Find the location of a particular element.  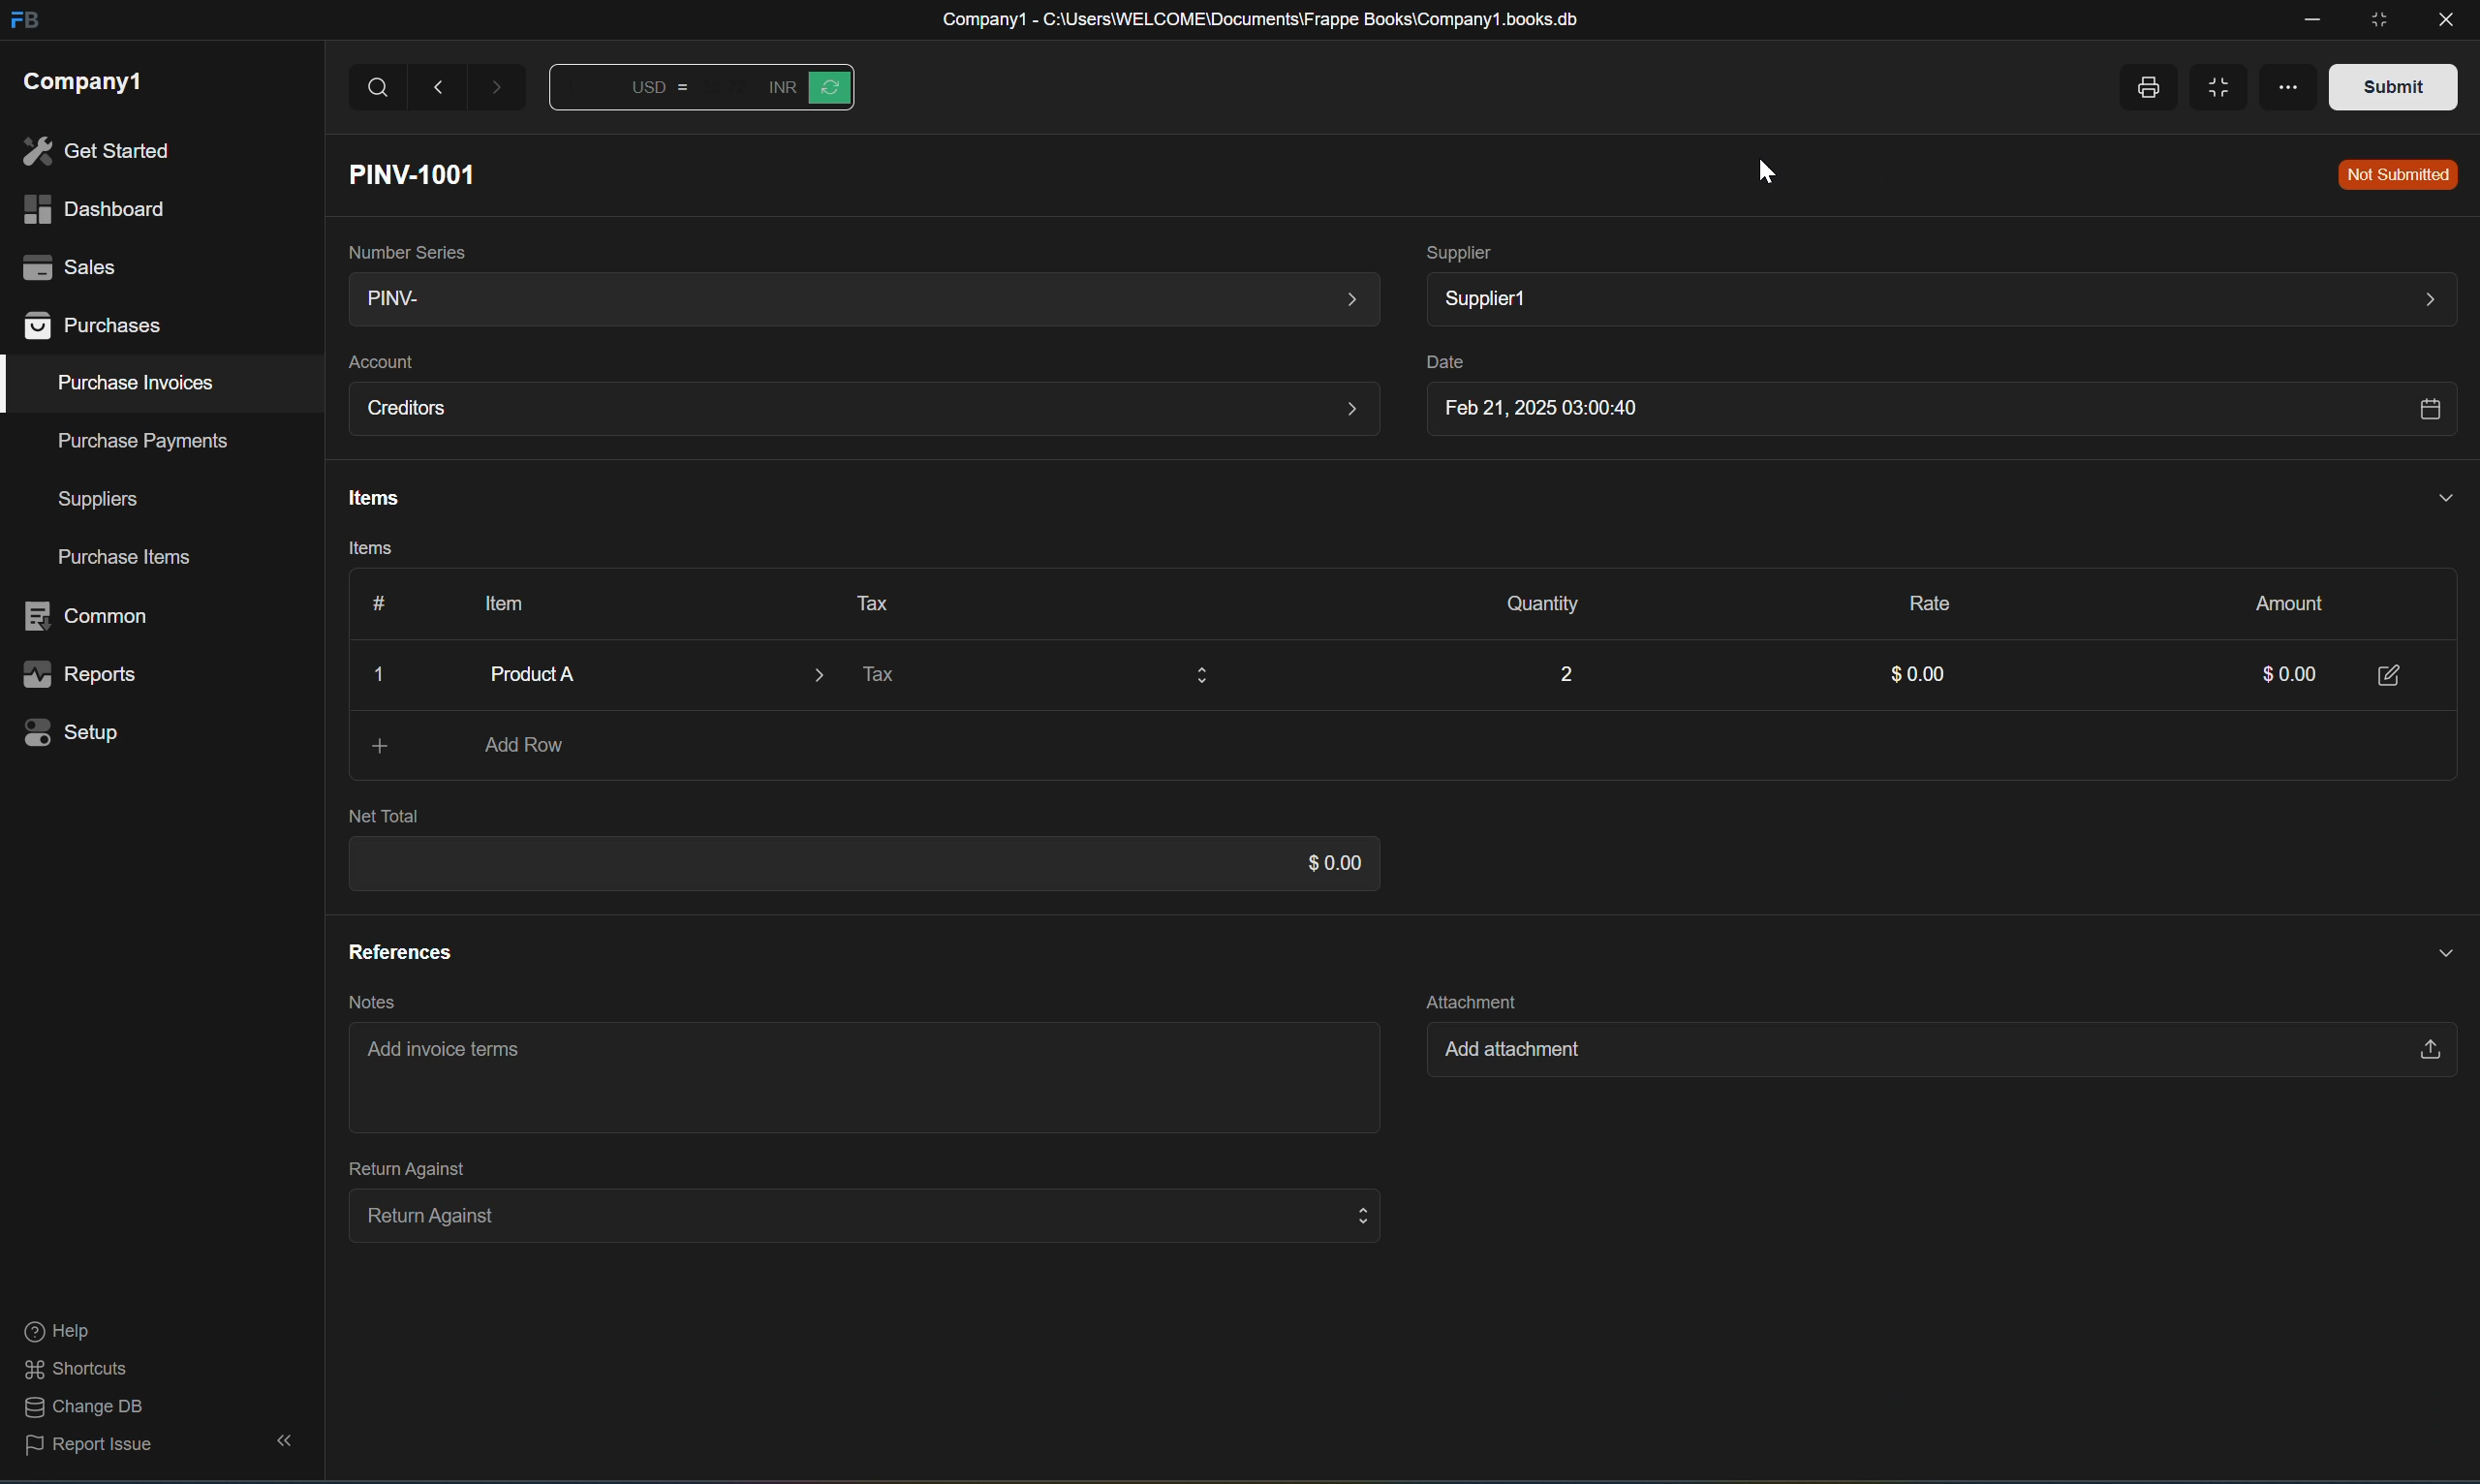

report issue is located at coordinates (90, 1451).